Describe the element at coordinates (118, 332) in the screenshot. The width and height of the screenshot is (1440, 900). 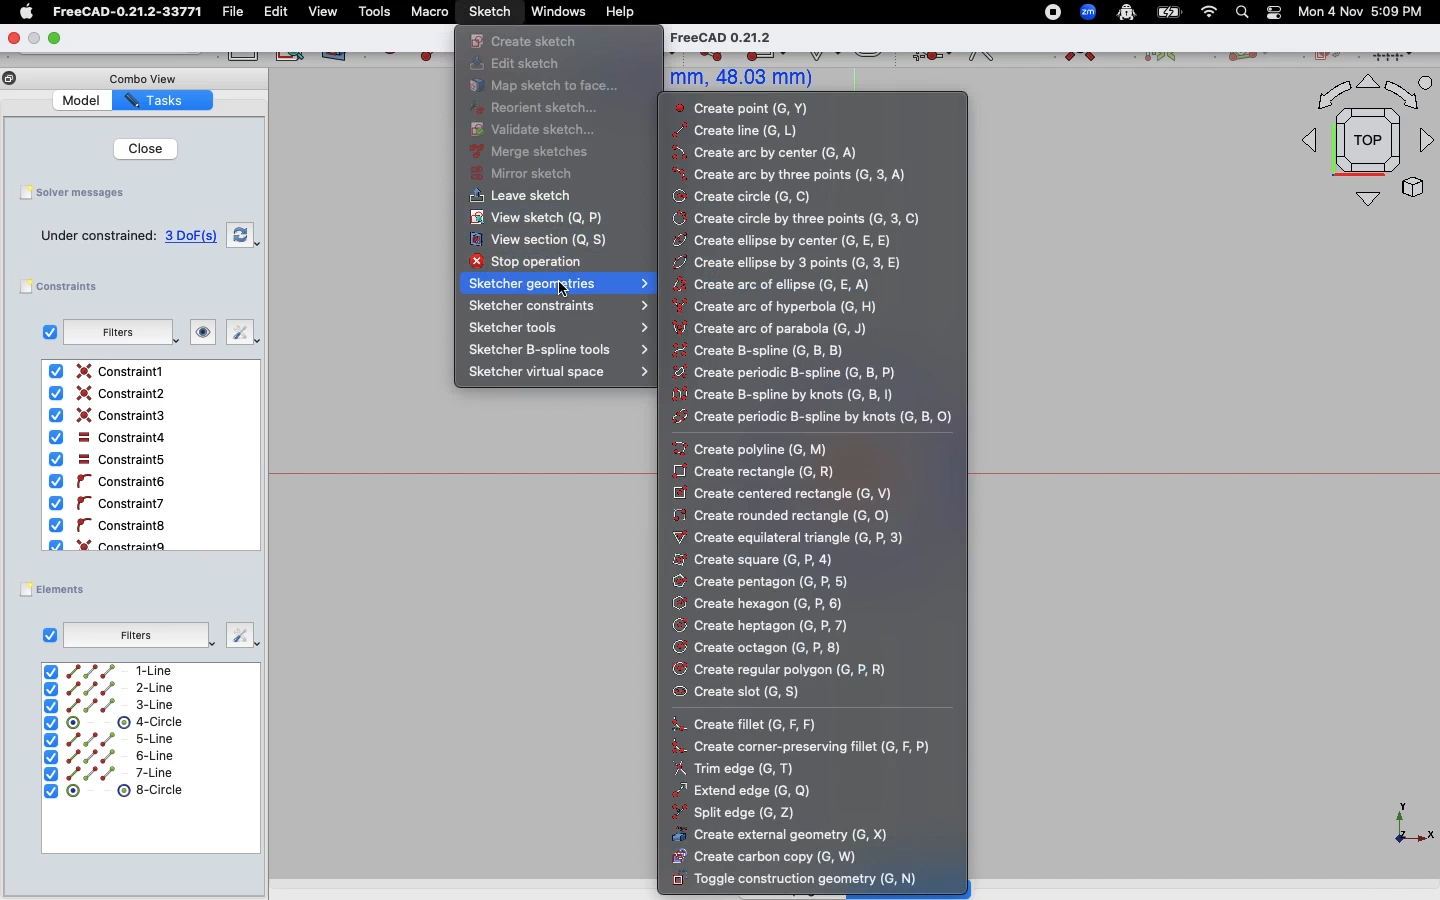
I see `Filters` at that location.